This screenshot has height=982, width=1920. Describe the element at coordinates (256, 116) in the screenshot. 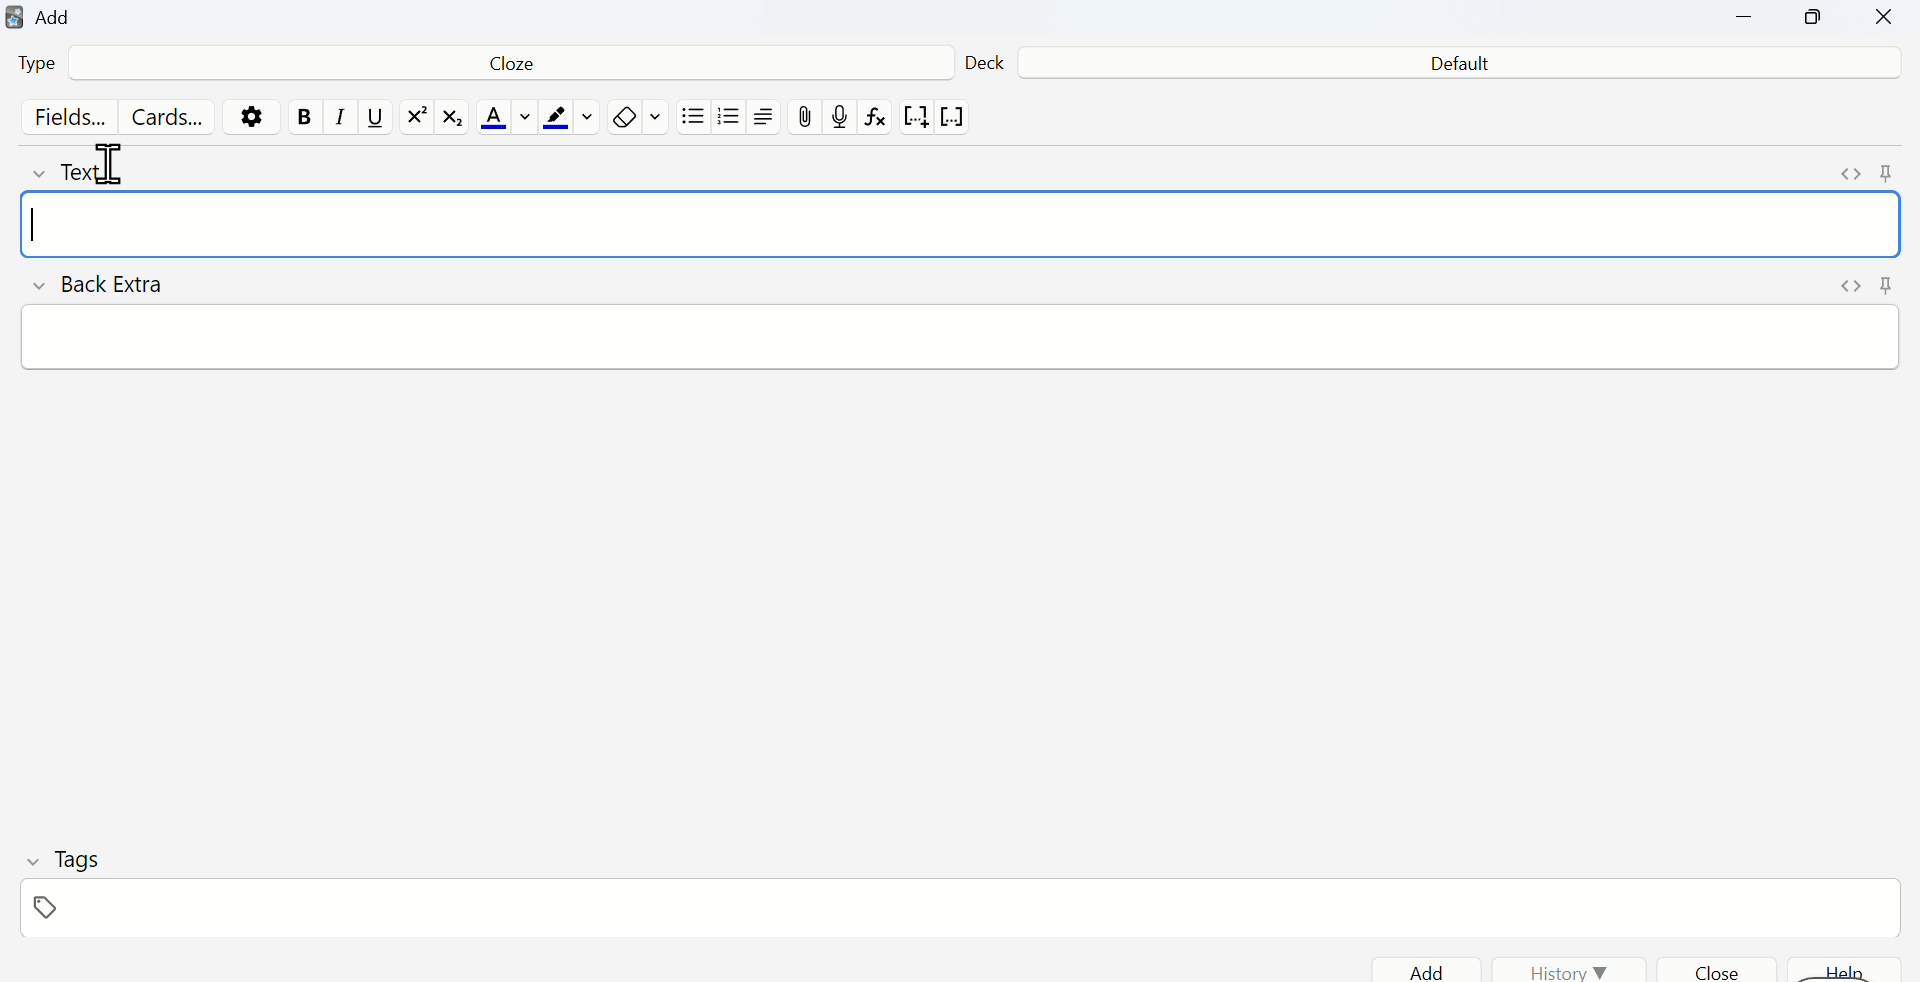

I see `Settings` at that location.